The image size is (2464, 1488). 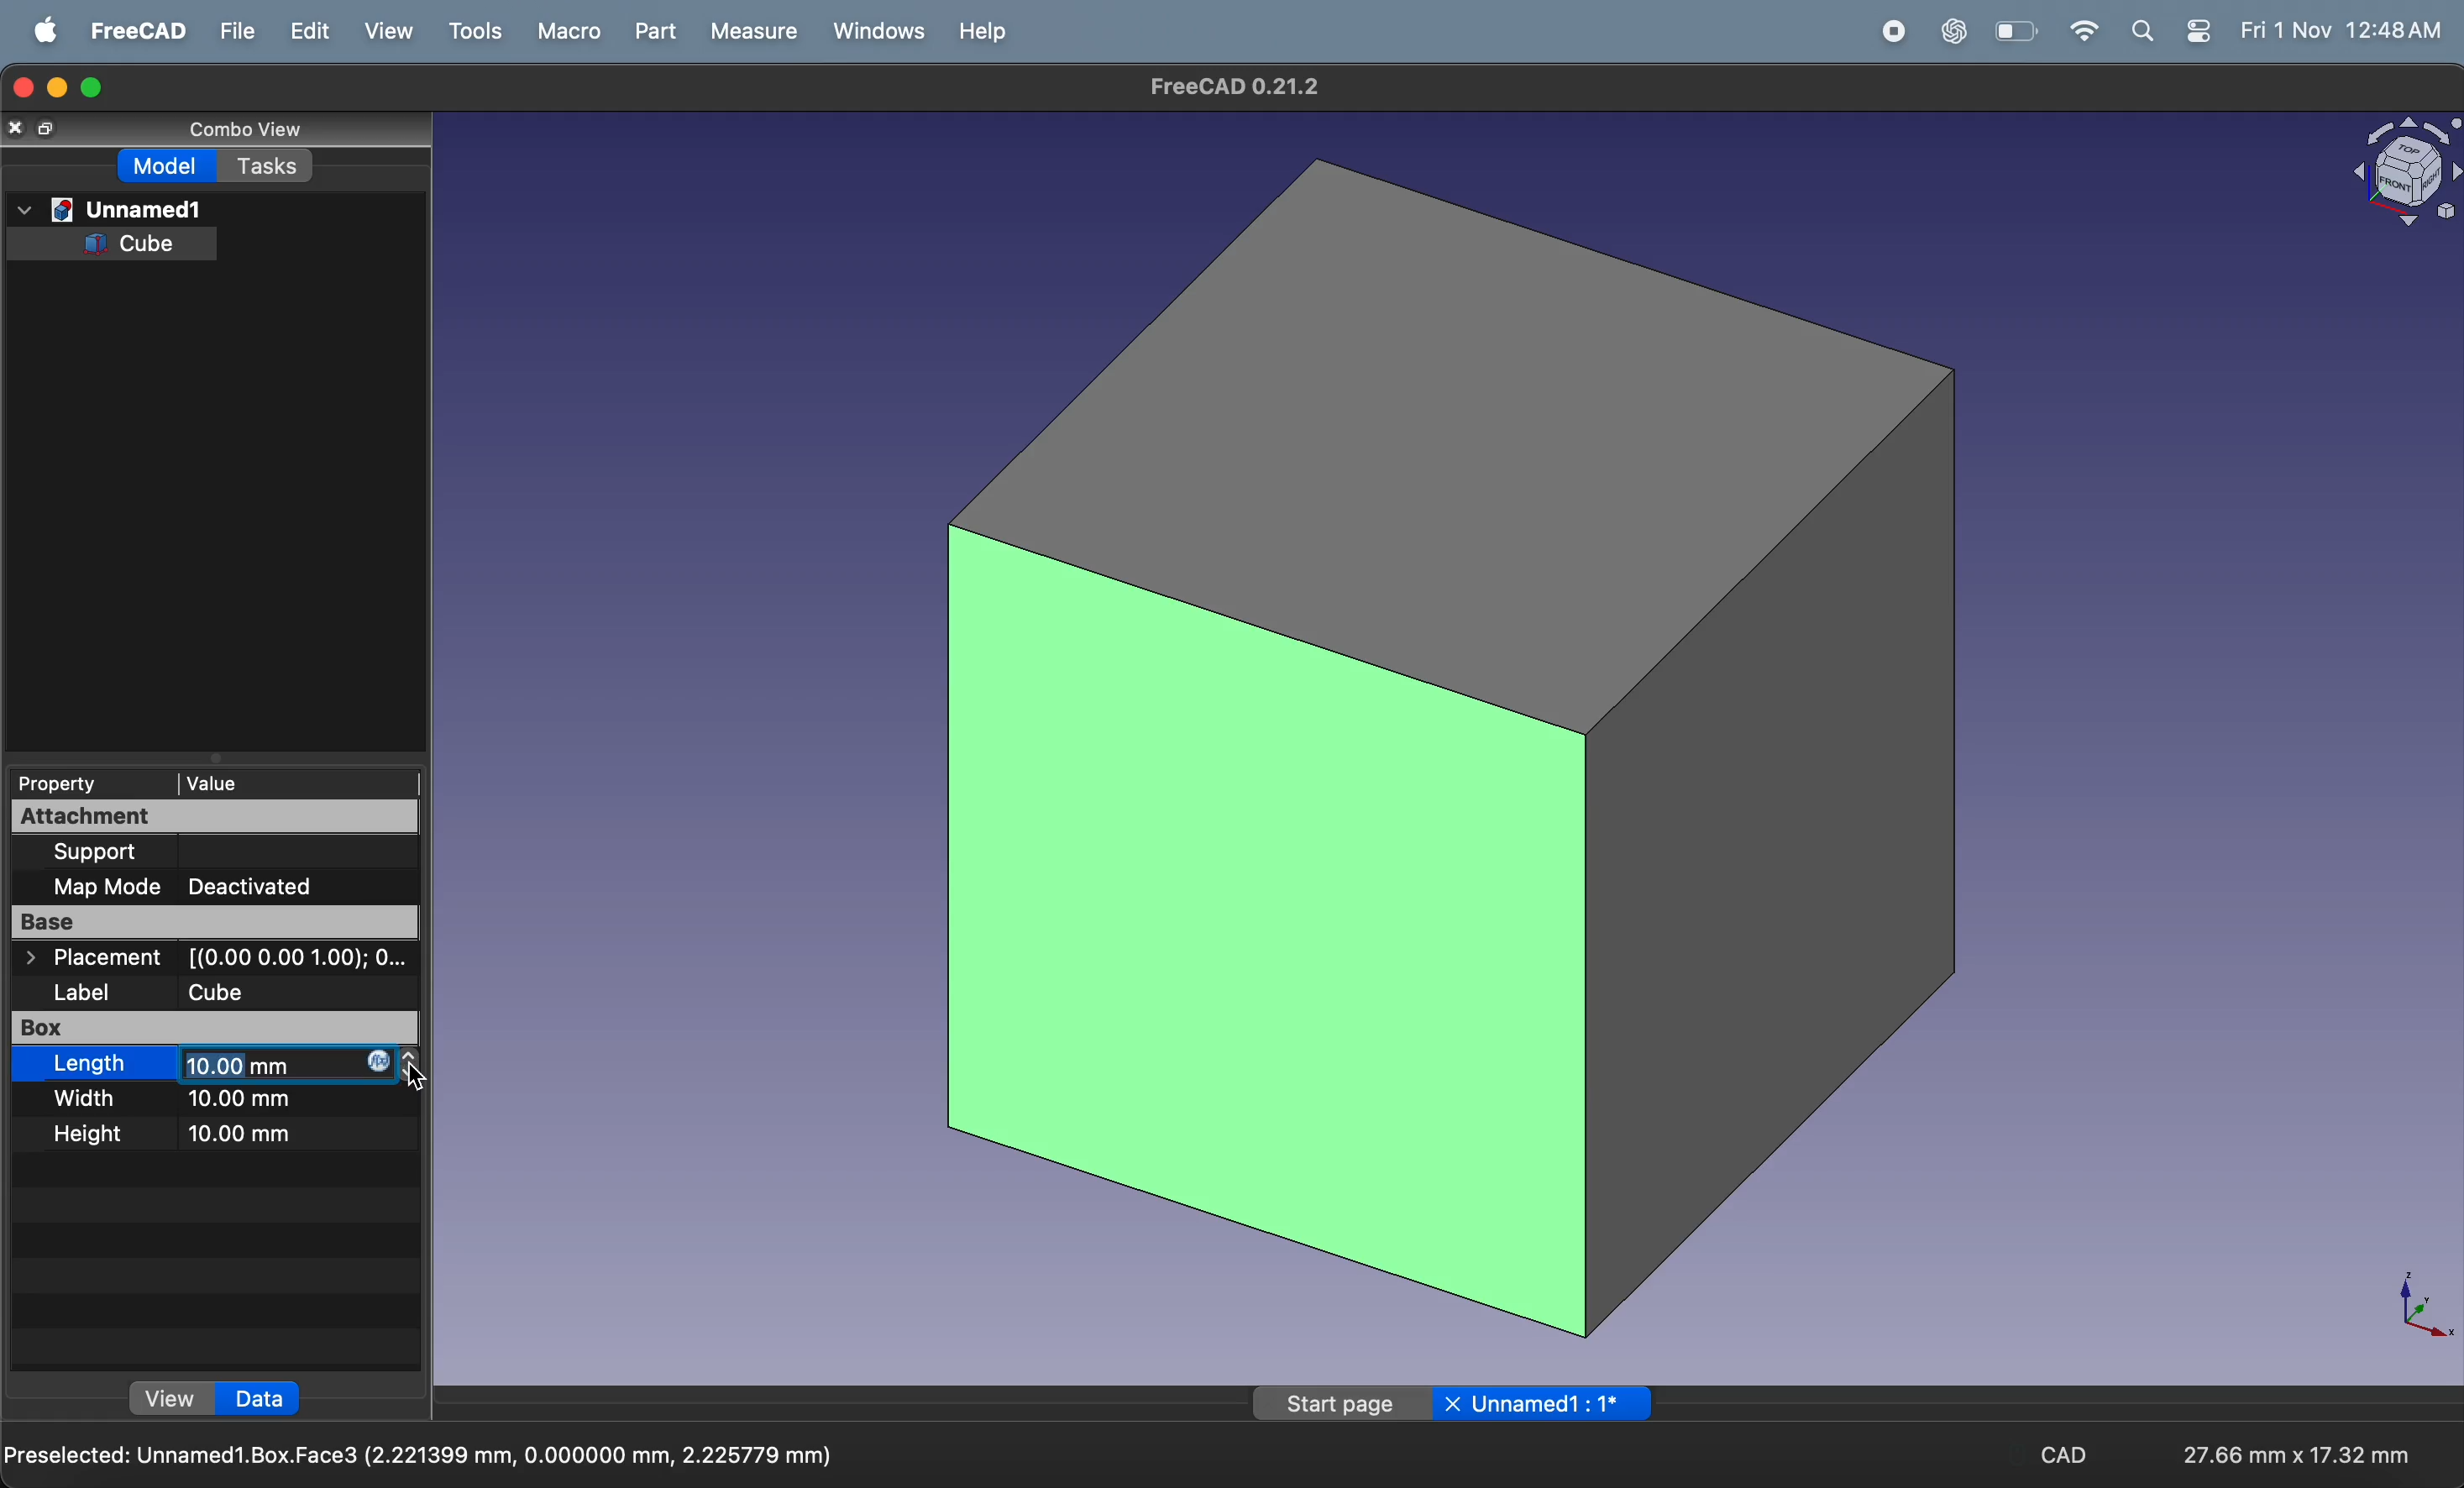 What do you see at coordinates (98, 1133) in the screenshot?
I see `height` at bounding box center [98, 1133].